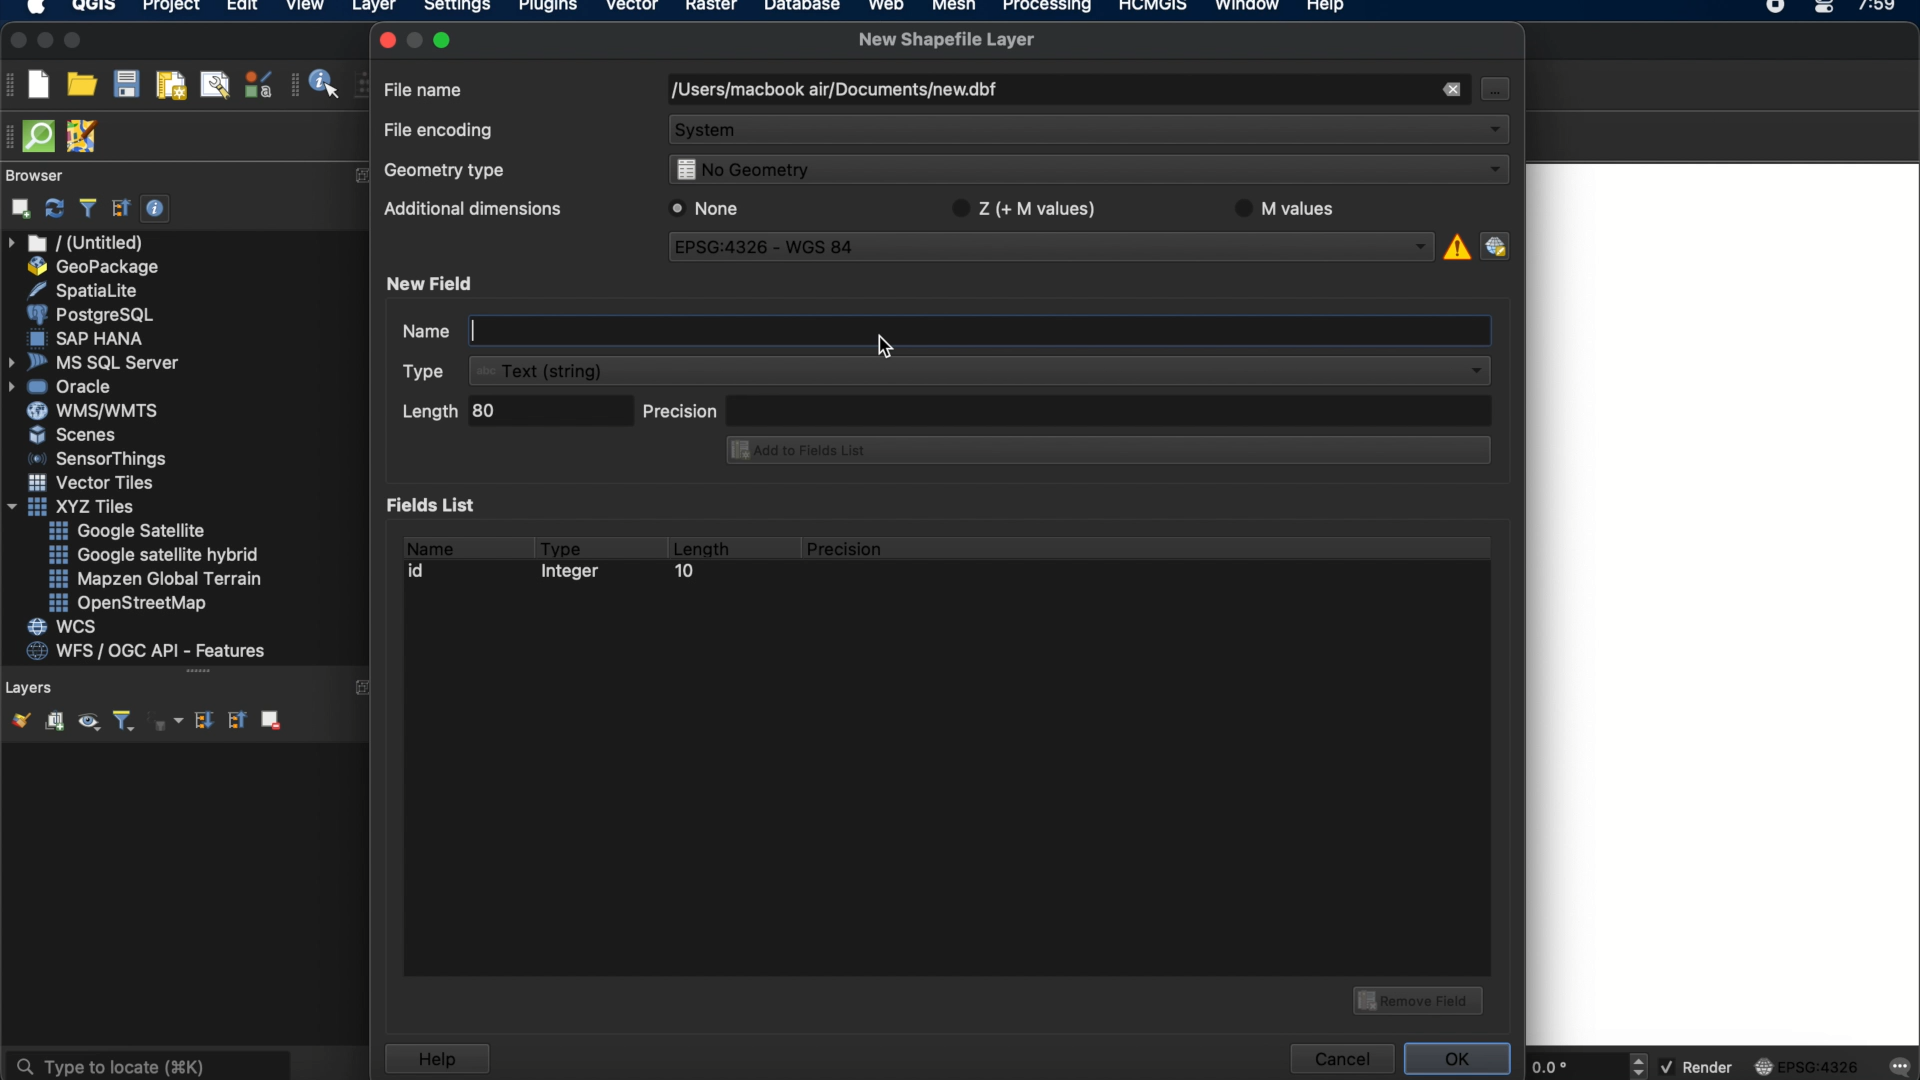 This screenshot has height=1080, width=1920. I want to click on type to locate, so click(147, 1064).